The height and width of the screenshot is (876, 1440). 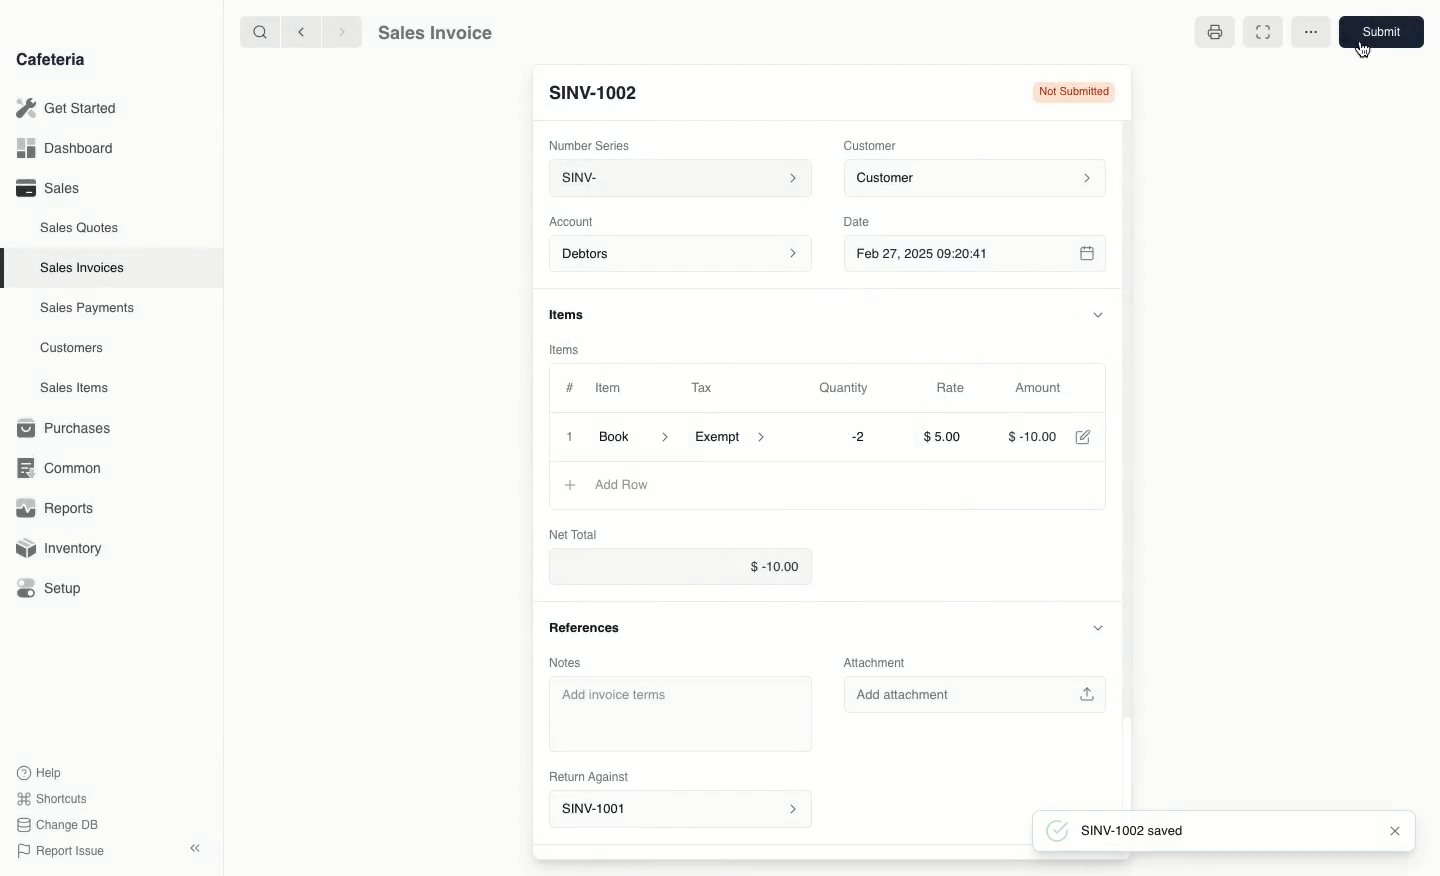 I want to click on Report Issue, so click(x=65, y=849).